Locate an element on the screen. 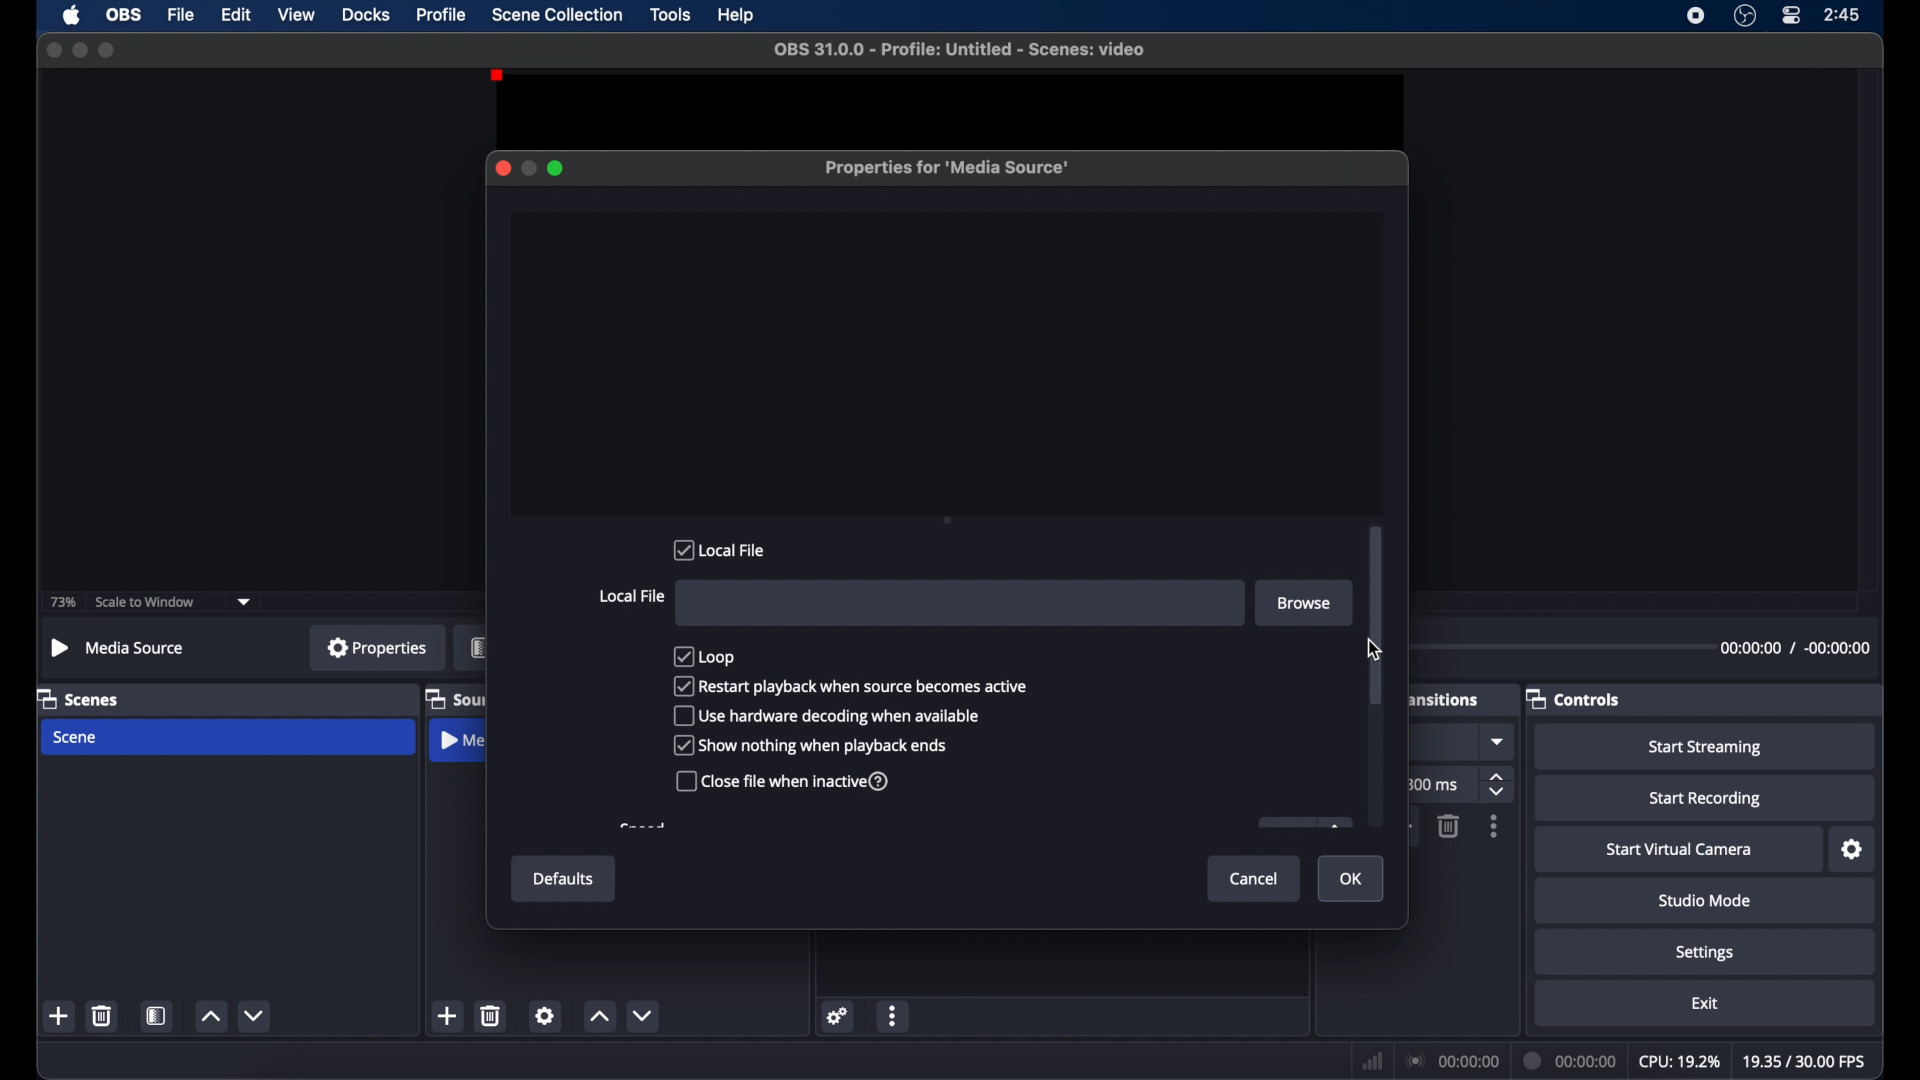 This screenshot has width=1920, height=1080. time is located at coordinates (1843, 14).